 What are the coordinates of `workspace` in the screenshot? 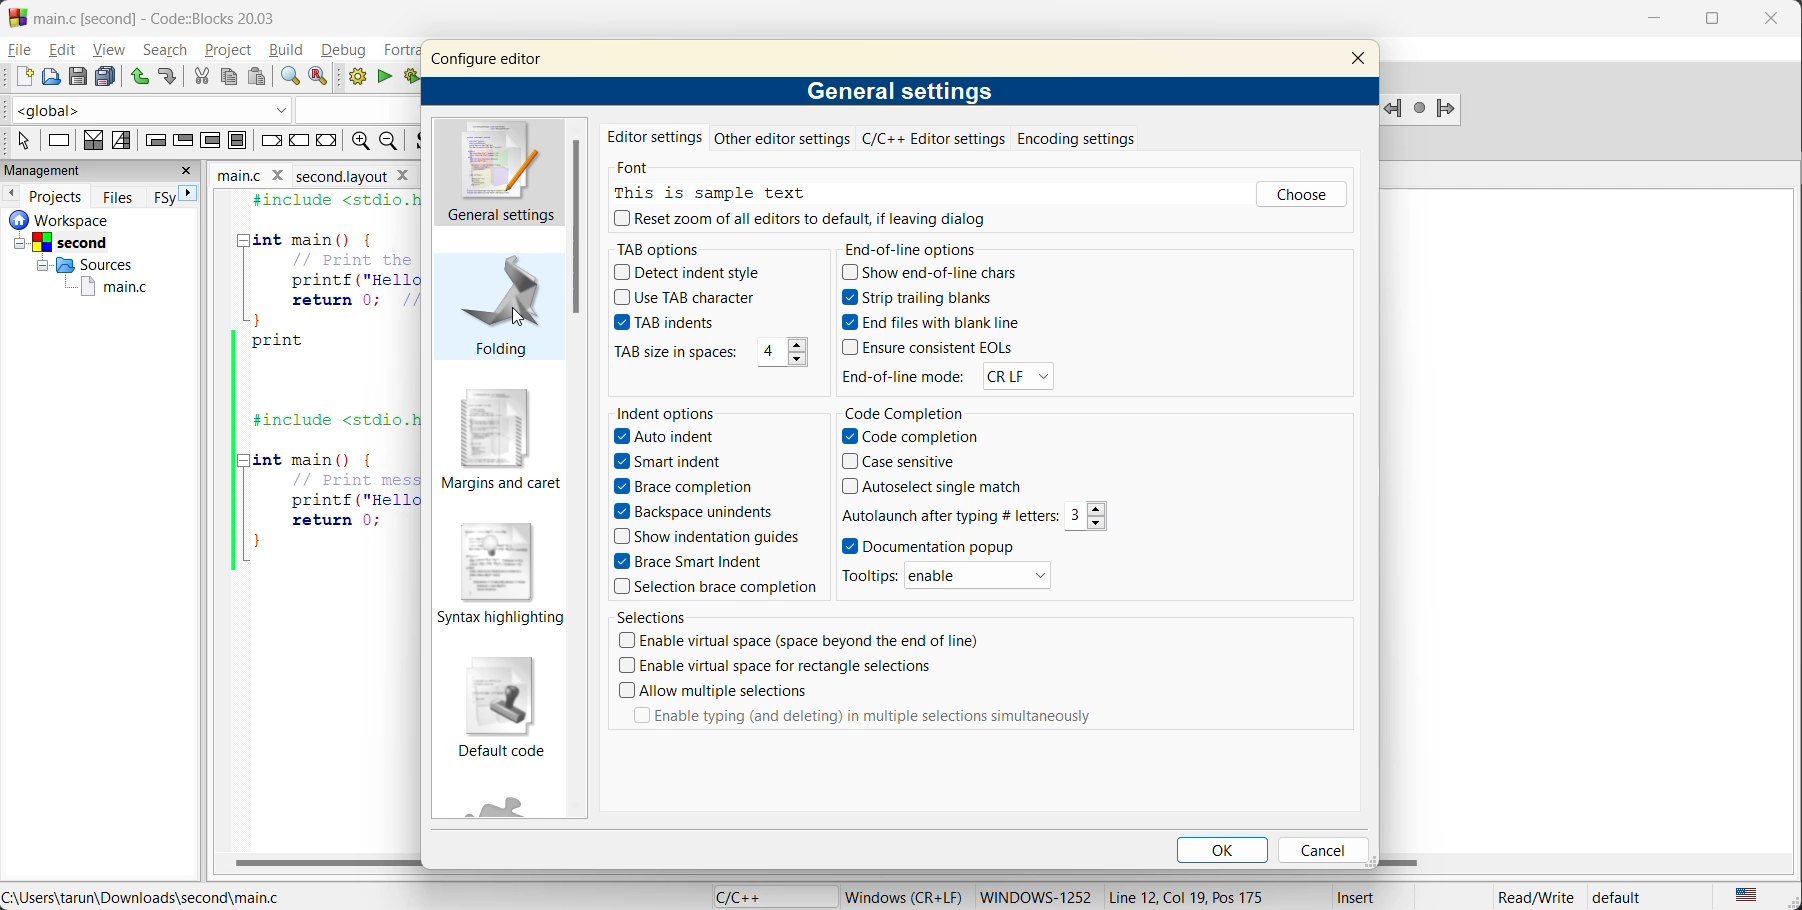 It's located at (55, 221).